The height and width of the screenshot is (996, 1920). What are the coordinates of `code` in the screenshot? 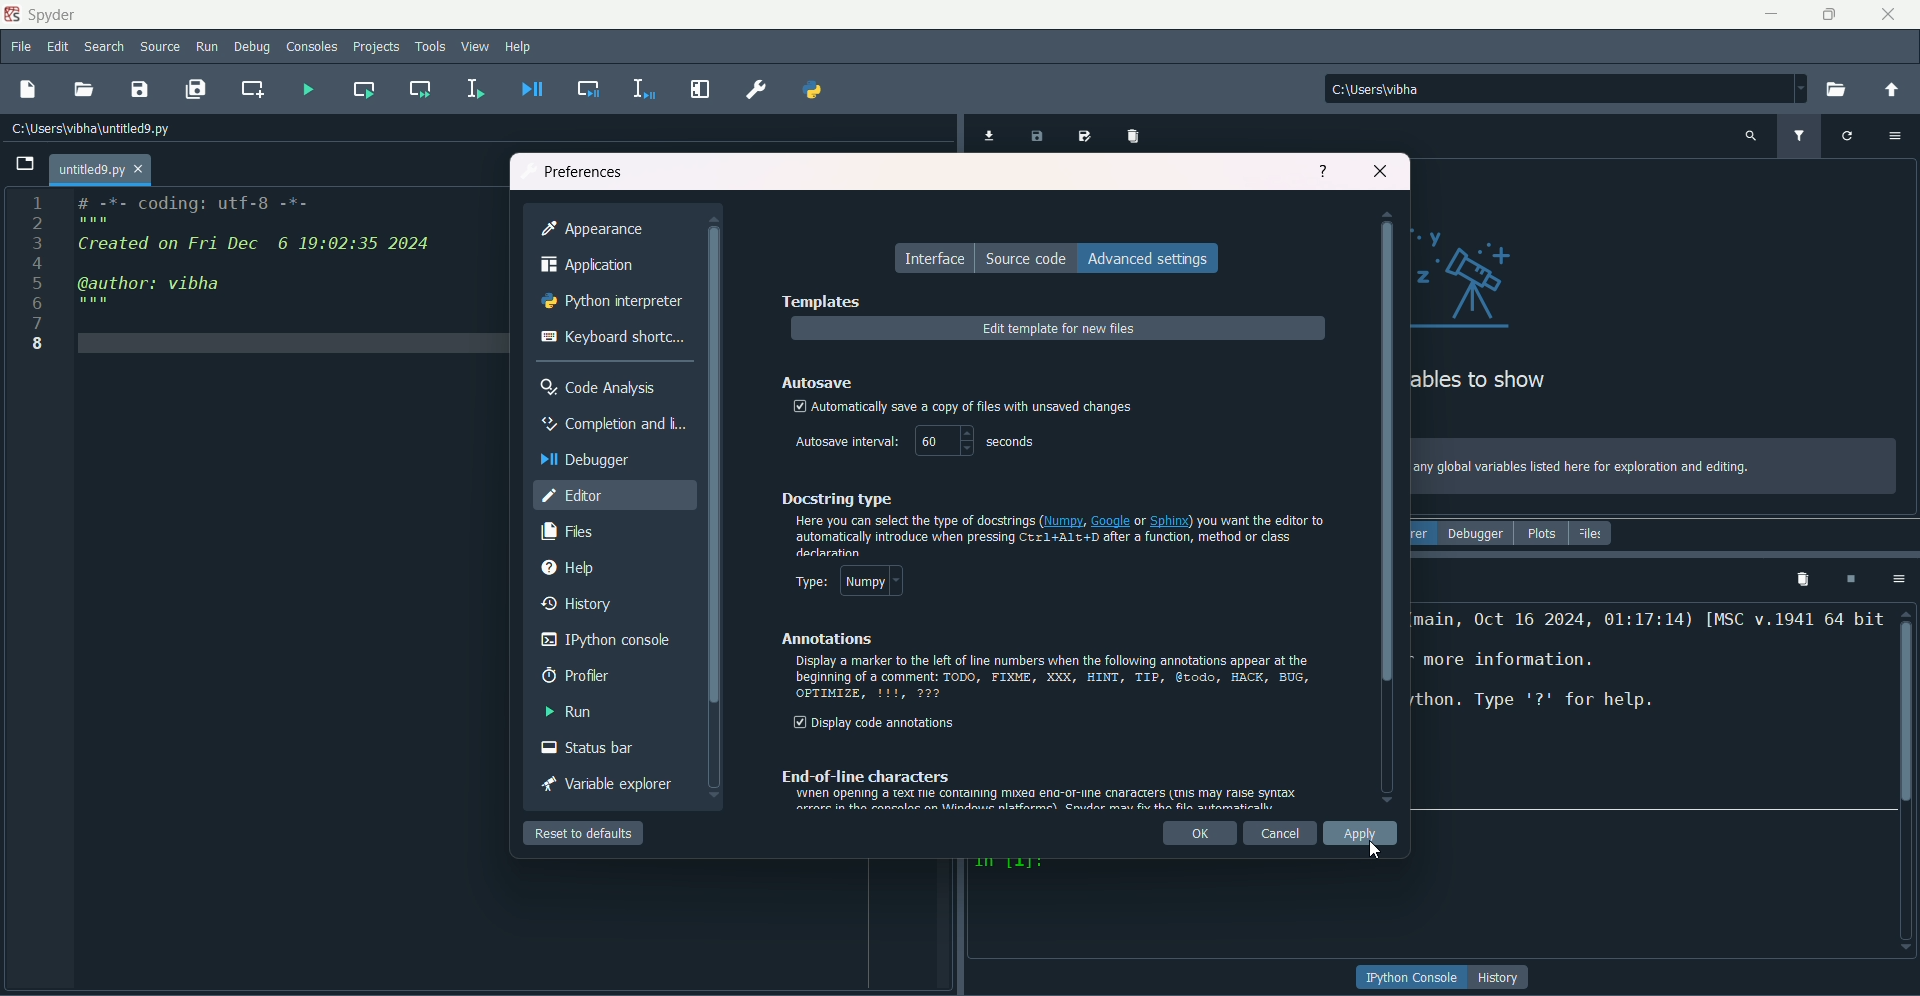 It's located at (257, 255).